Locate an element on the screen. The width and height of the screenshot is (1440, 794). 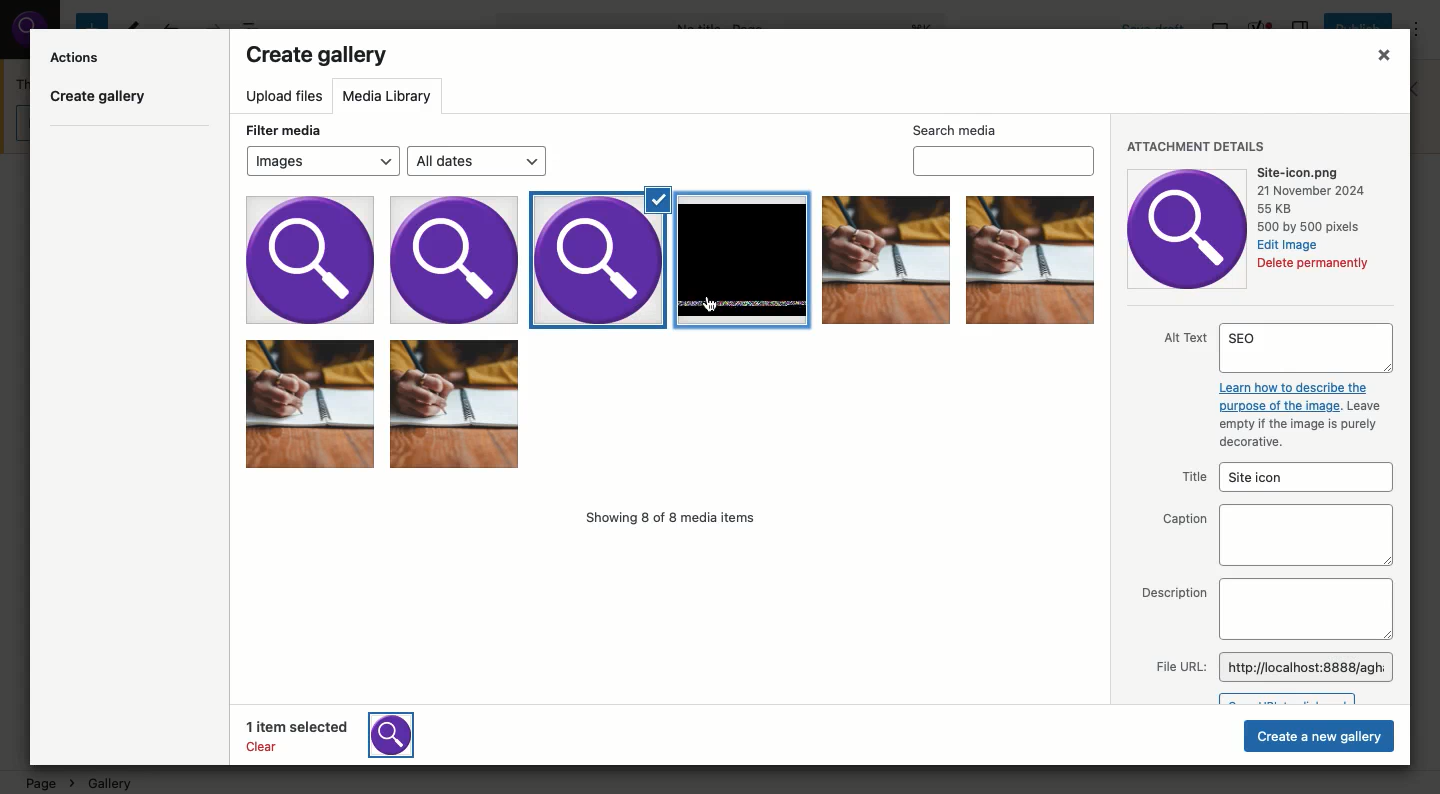
Images is located at coordinates (672, 409).